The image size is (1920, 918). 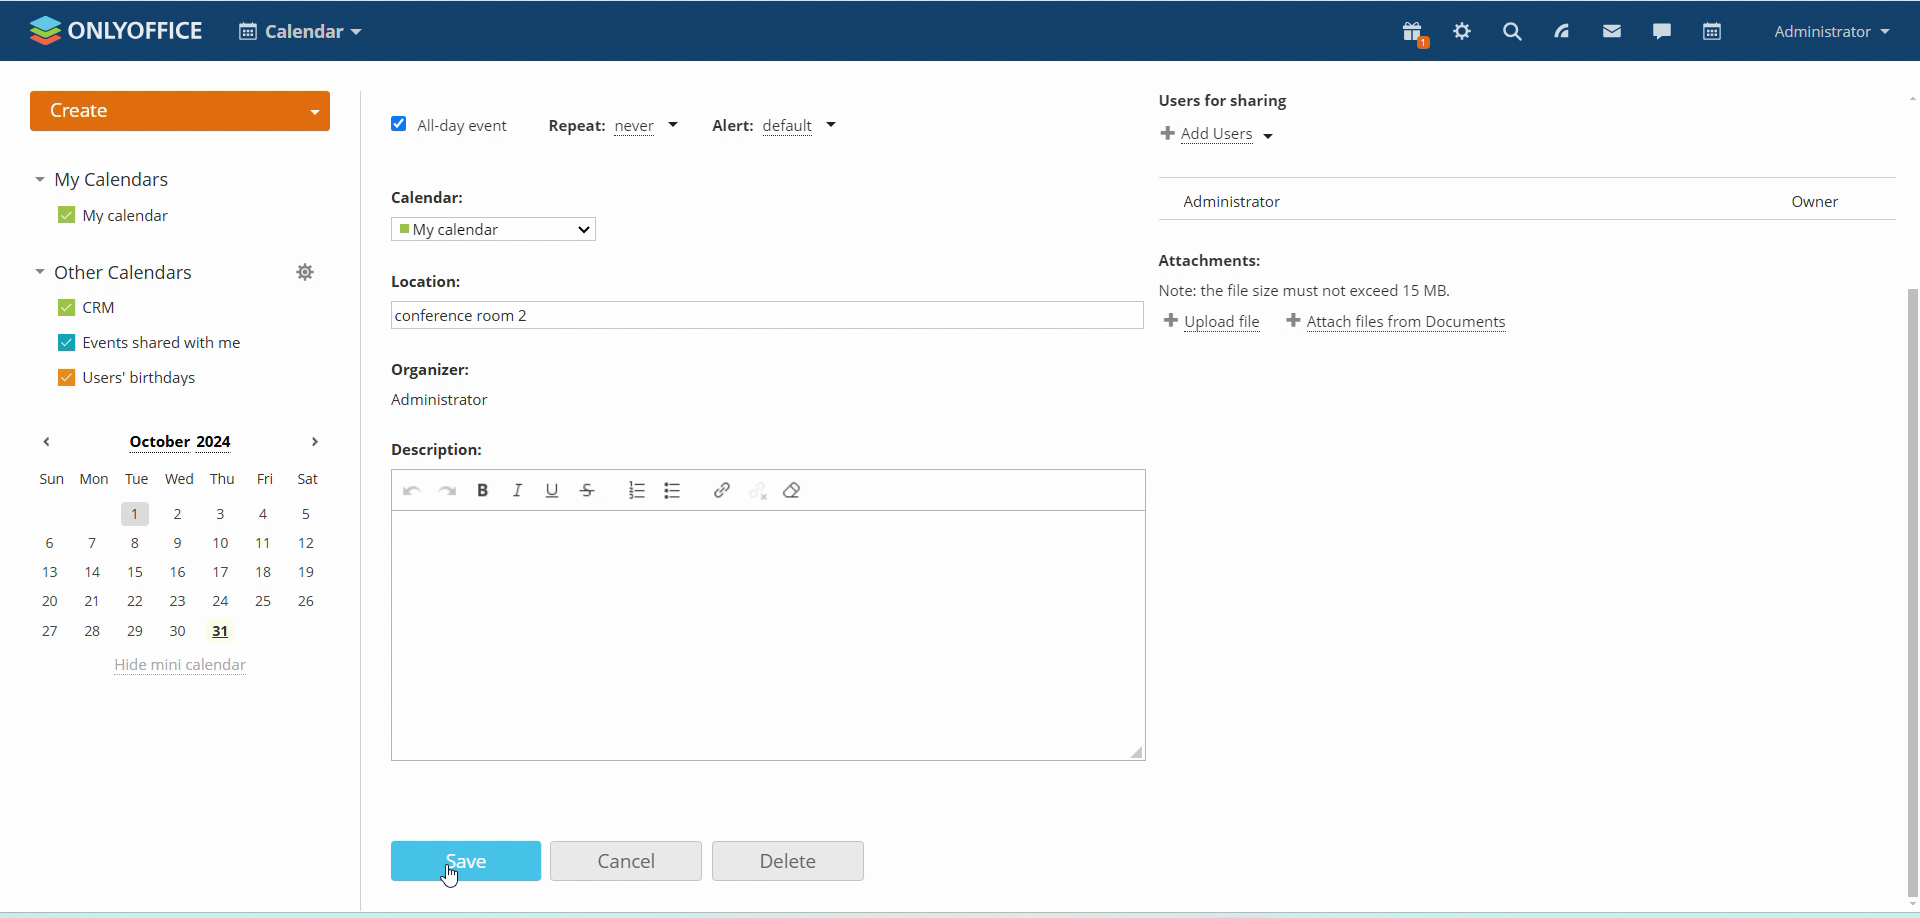 What do you see at coordinates (1215, 135) in the screenshot?
I see `add users` at bounding box center [1215, 135].